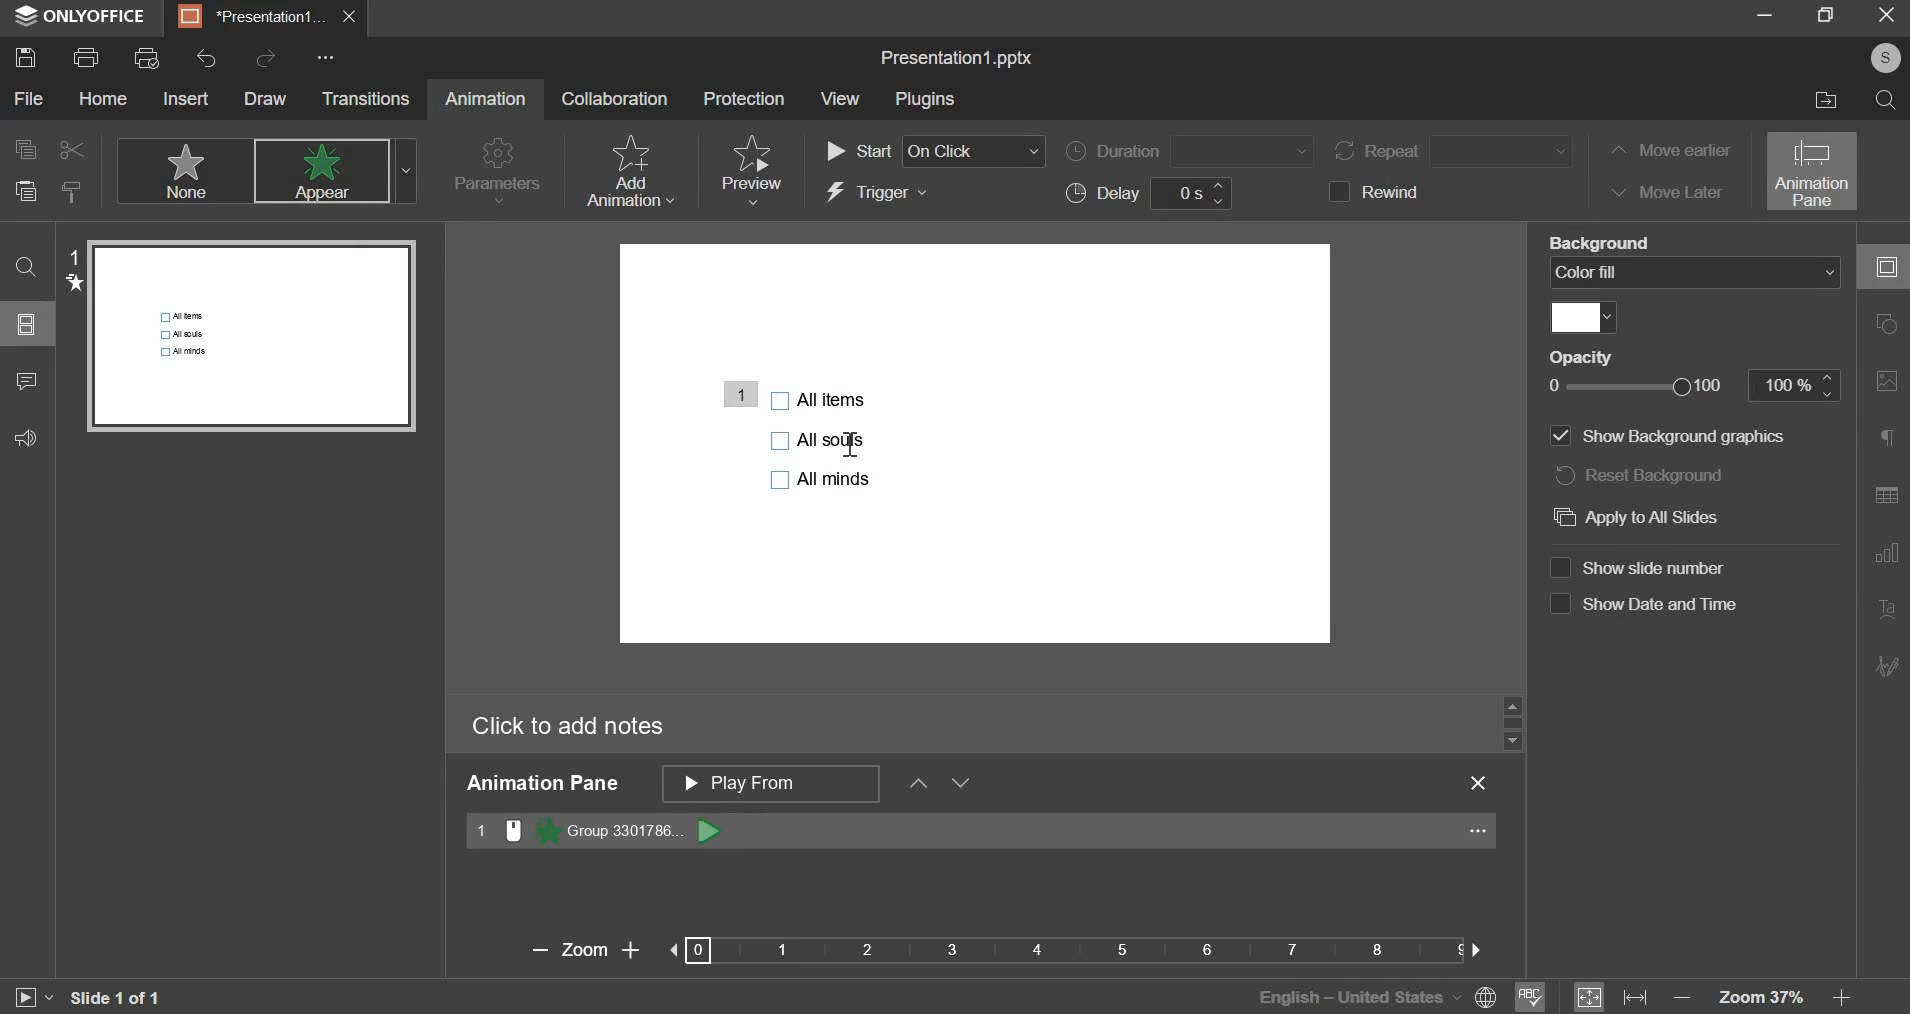 This screenshot has height=1014, width=1910. What do you see at coordinates (1776, 997) in the screenshot?
I see `zoom` at bounding box center [1776, 997].